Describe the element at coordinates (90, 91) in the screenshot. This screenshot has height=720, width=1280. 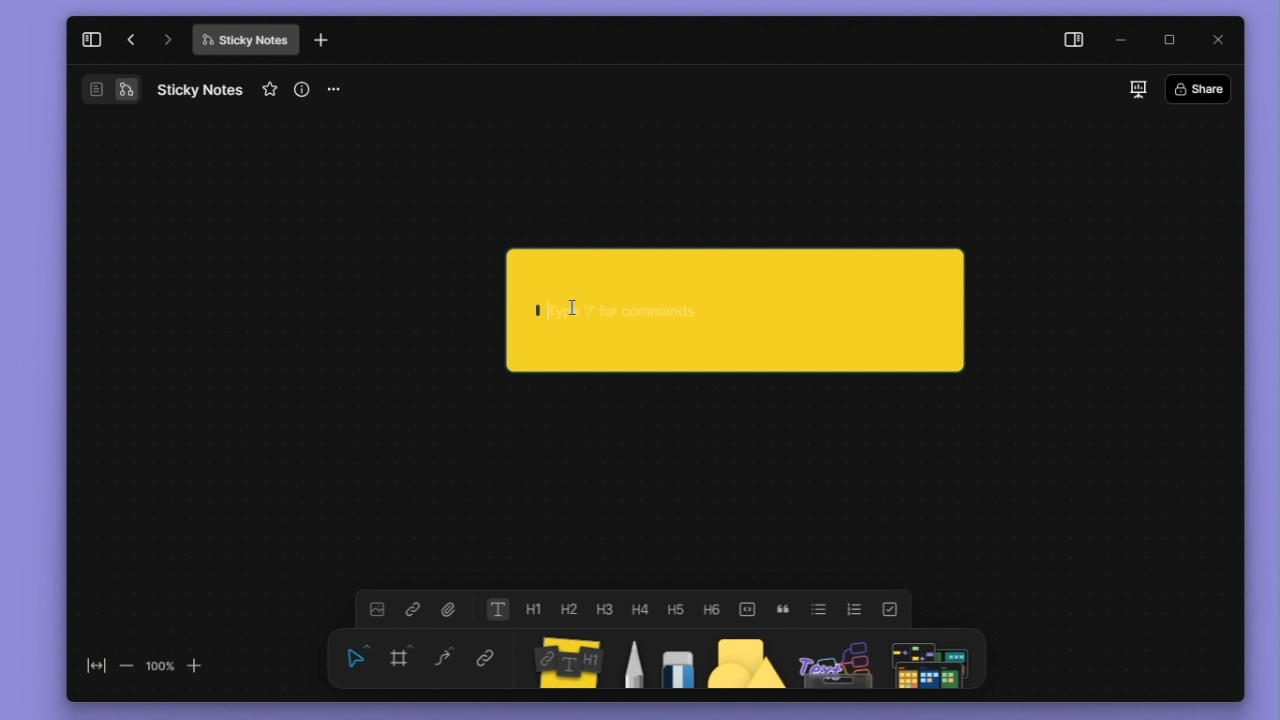
I see `Document/Page Overview` at that location.